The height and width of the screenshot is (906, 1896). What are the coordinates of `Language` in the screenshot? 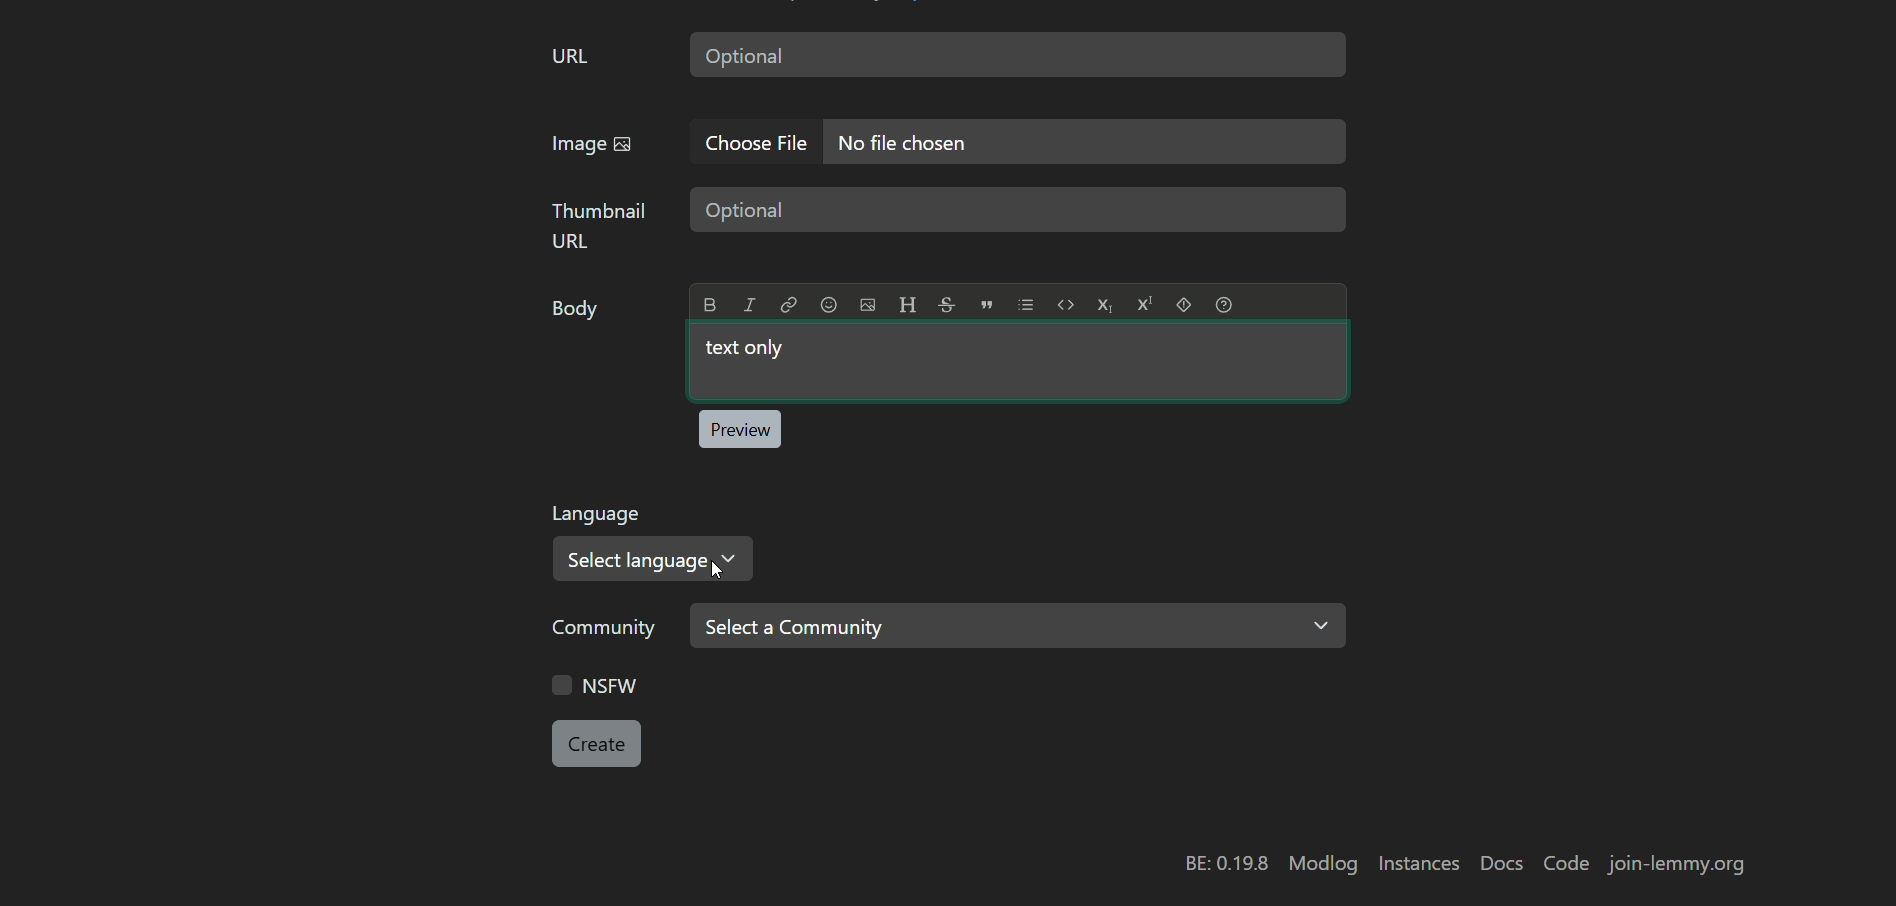 It's located at (598, 517).